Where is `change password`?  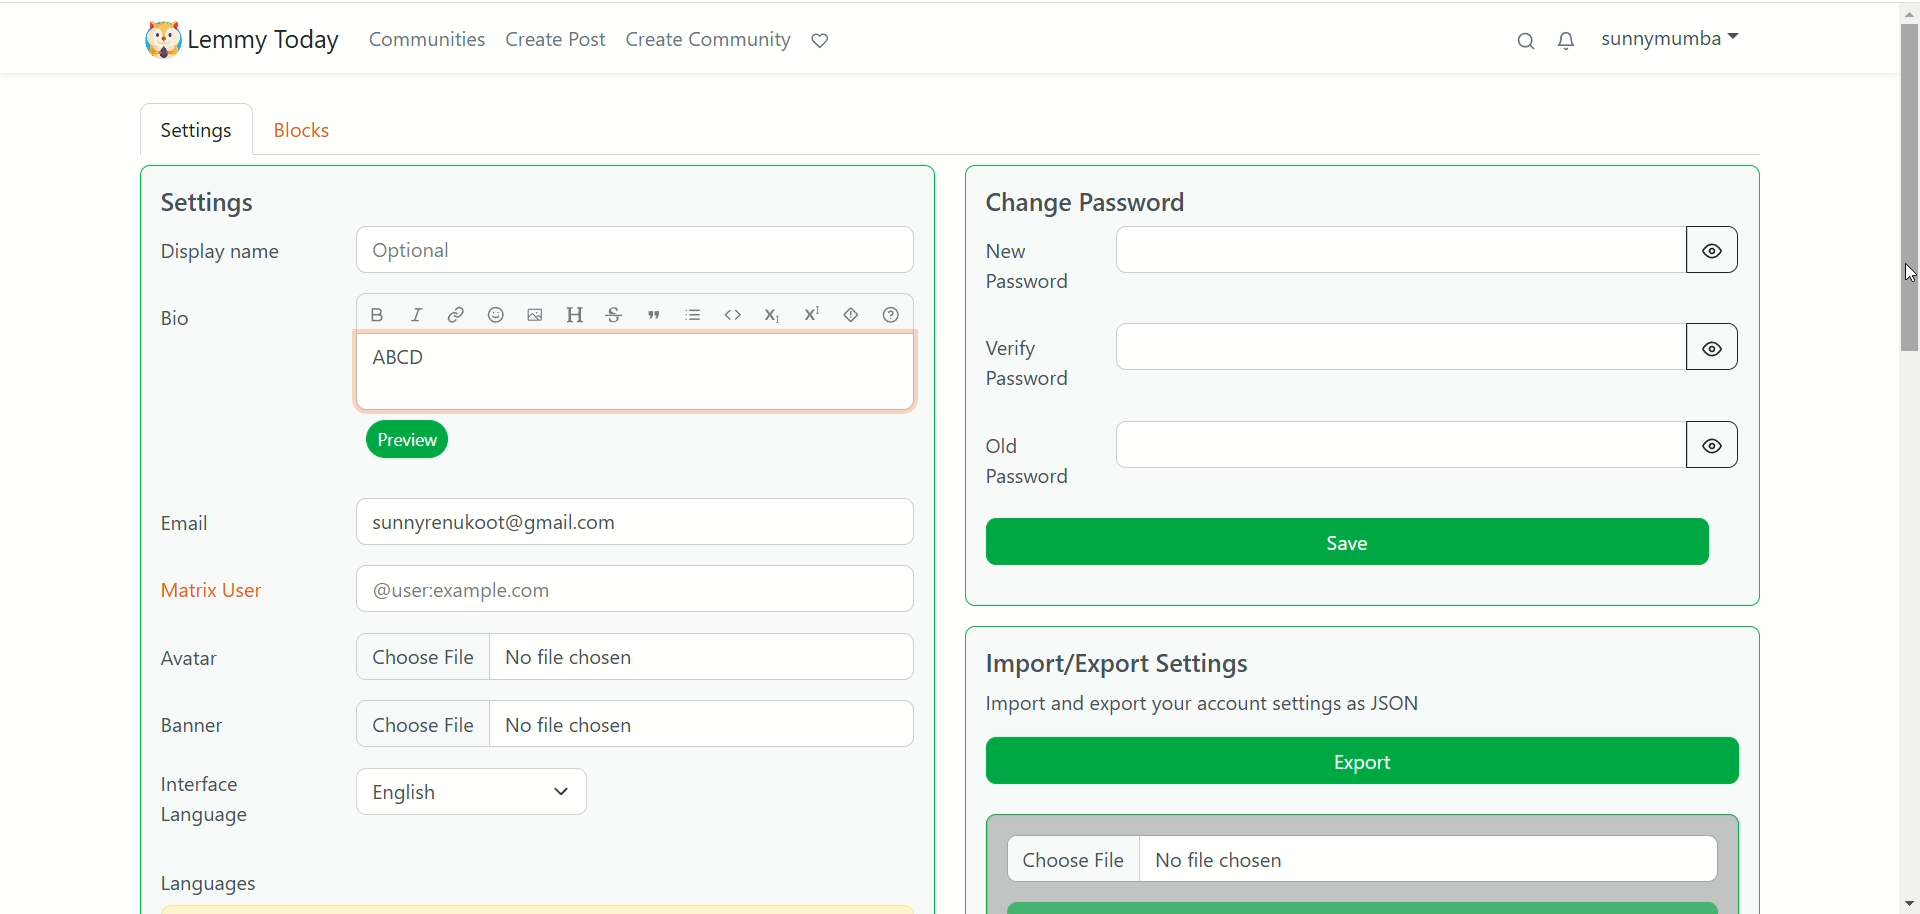 change password is located at coordinates (1354, 263).